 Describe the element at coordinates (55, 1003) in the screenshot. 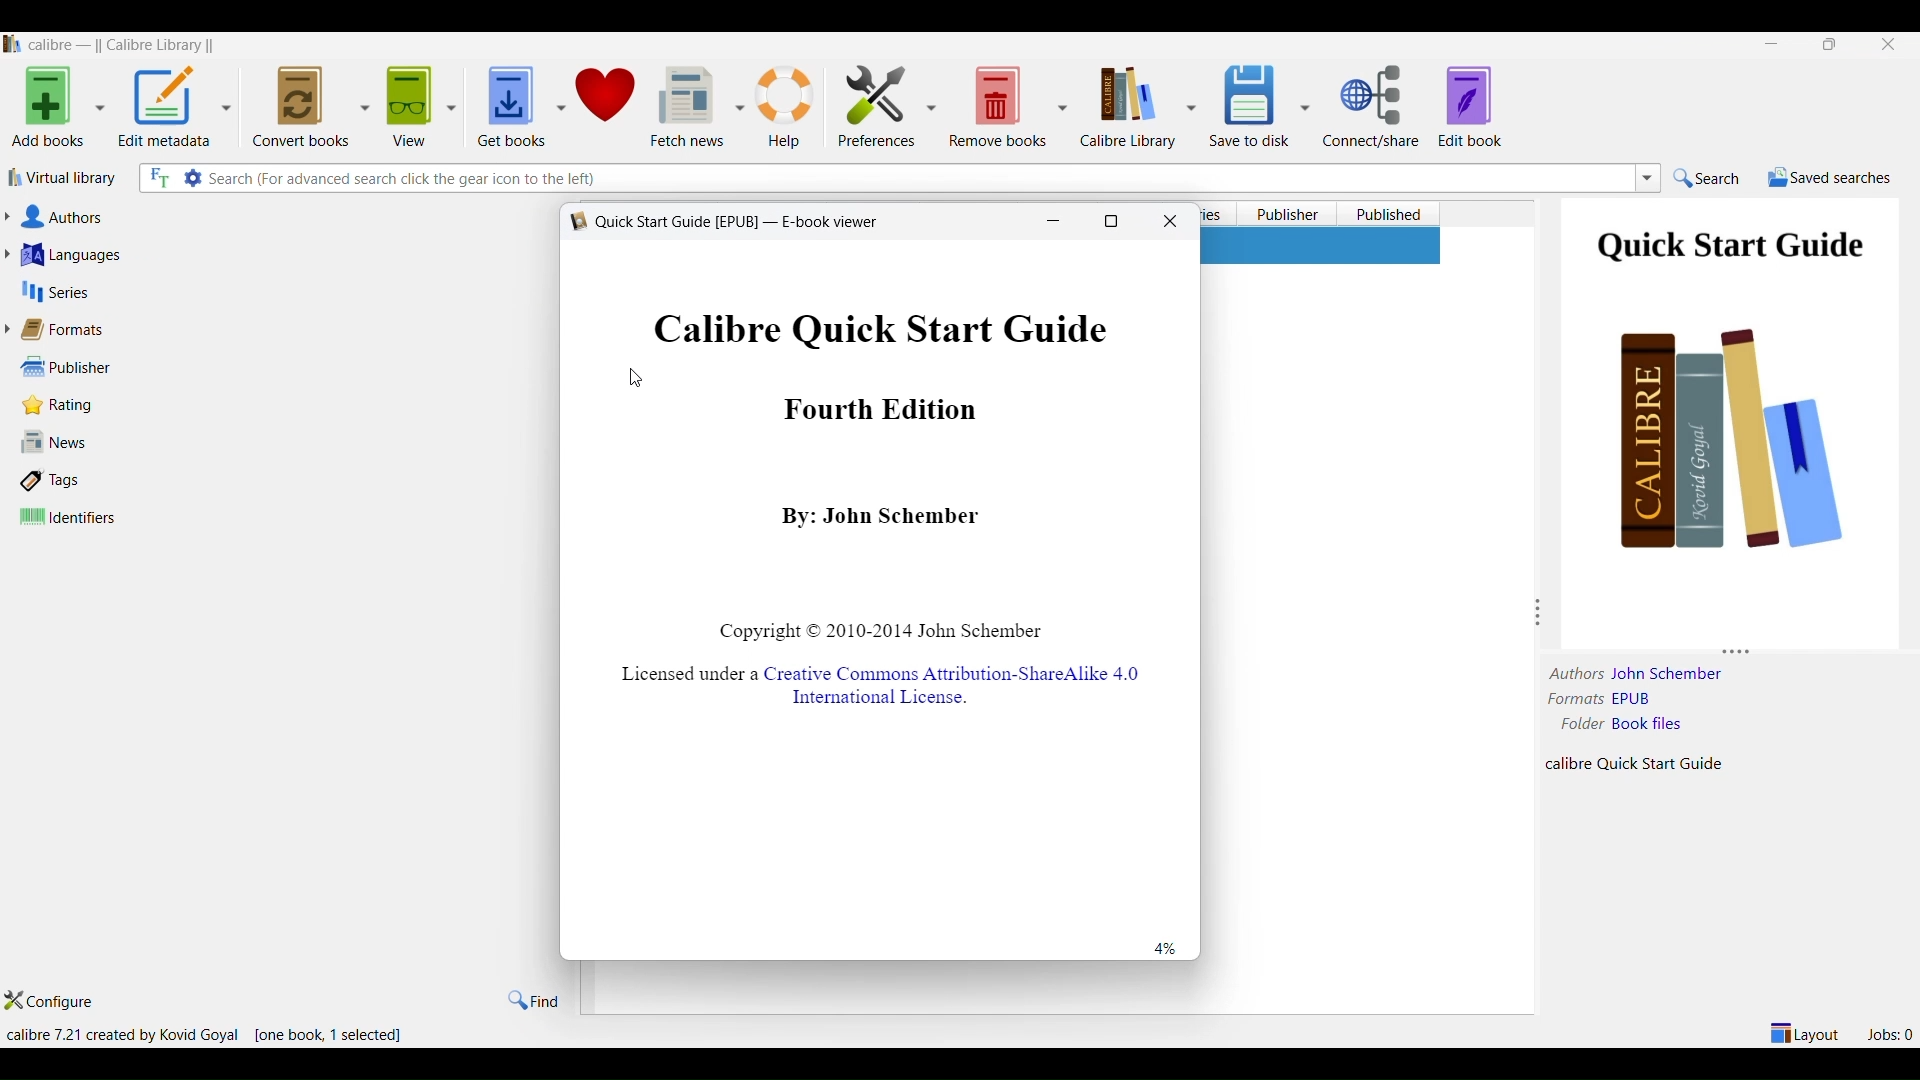

I see `configure` at that location.